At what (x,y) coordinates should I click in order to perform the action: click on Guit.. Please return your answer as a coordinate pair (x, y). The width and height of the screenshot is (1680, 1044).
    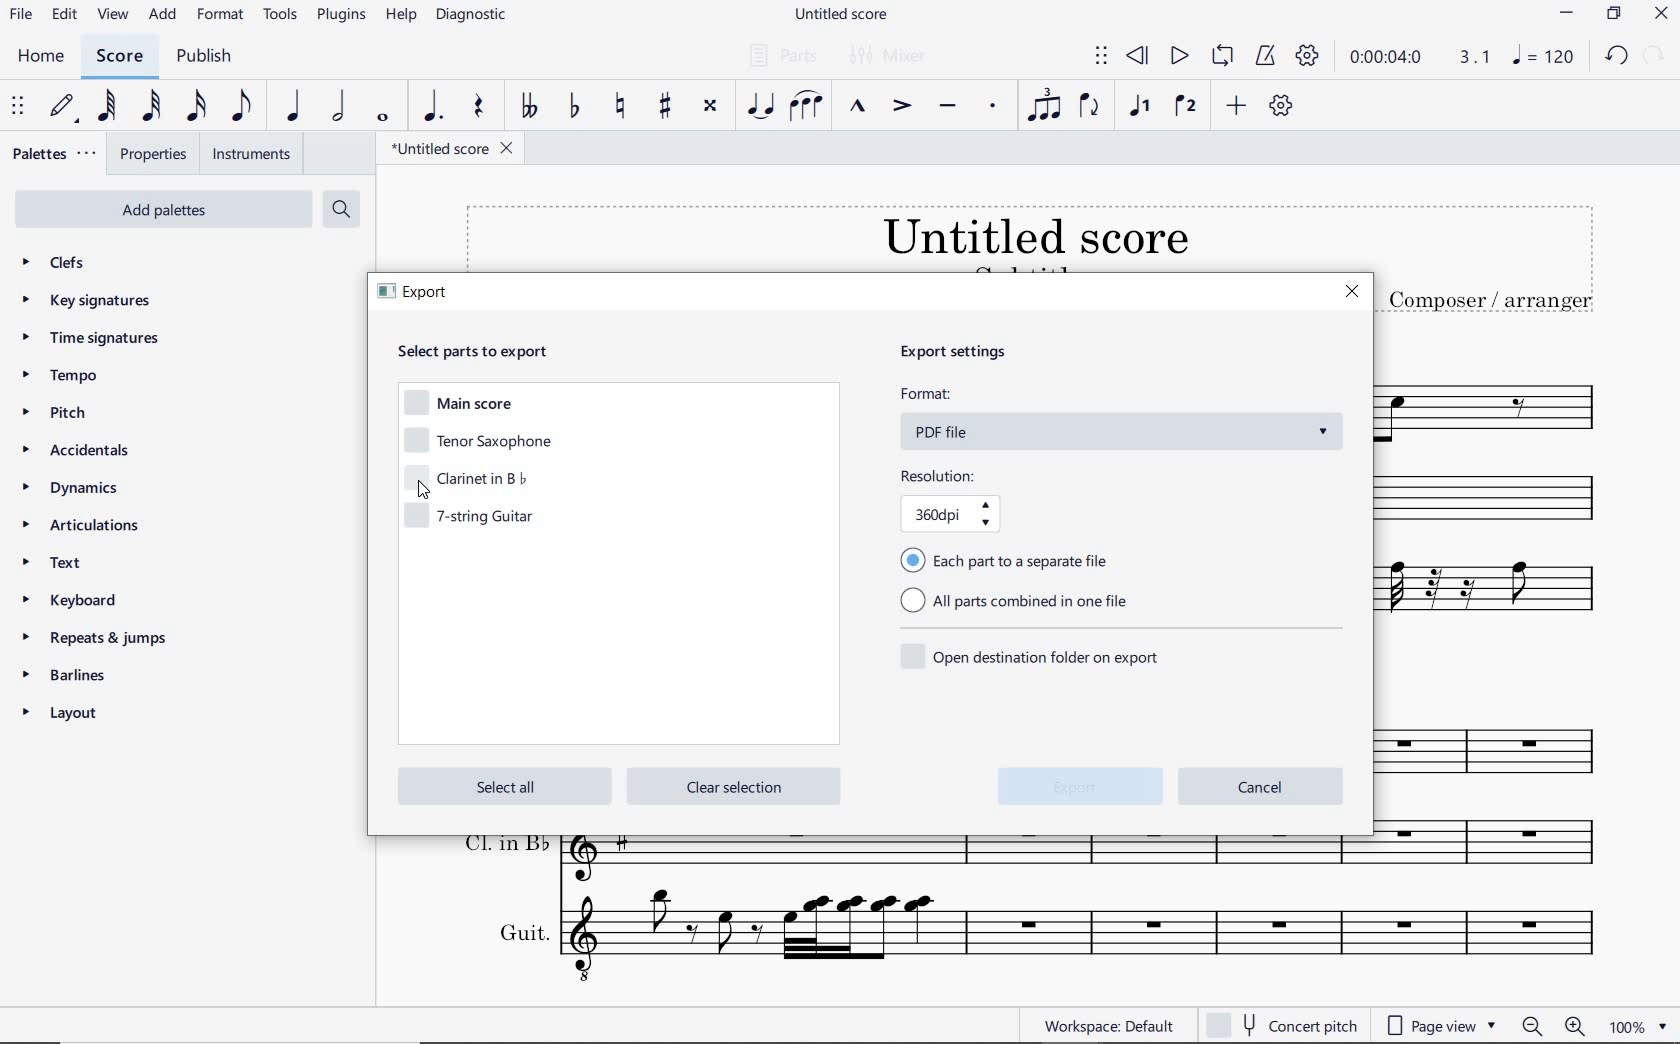
    Looking at the image, I should click on (1032, 938).